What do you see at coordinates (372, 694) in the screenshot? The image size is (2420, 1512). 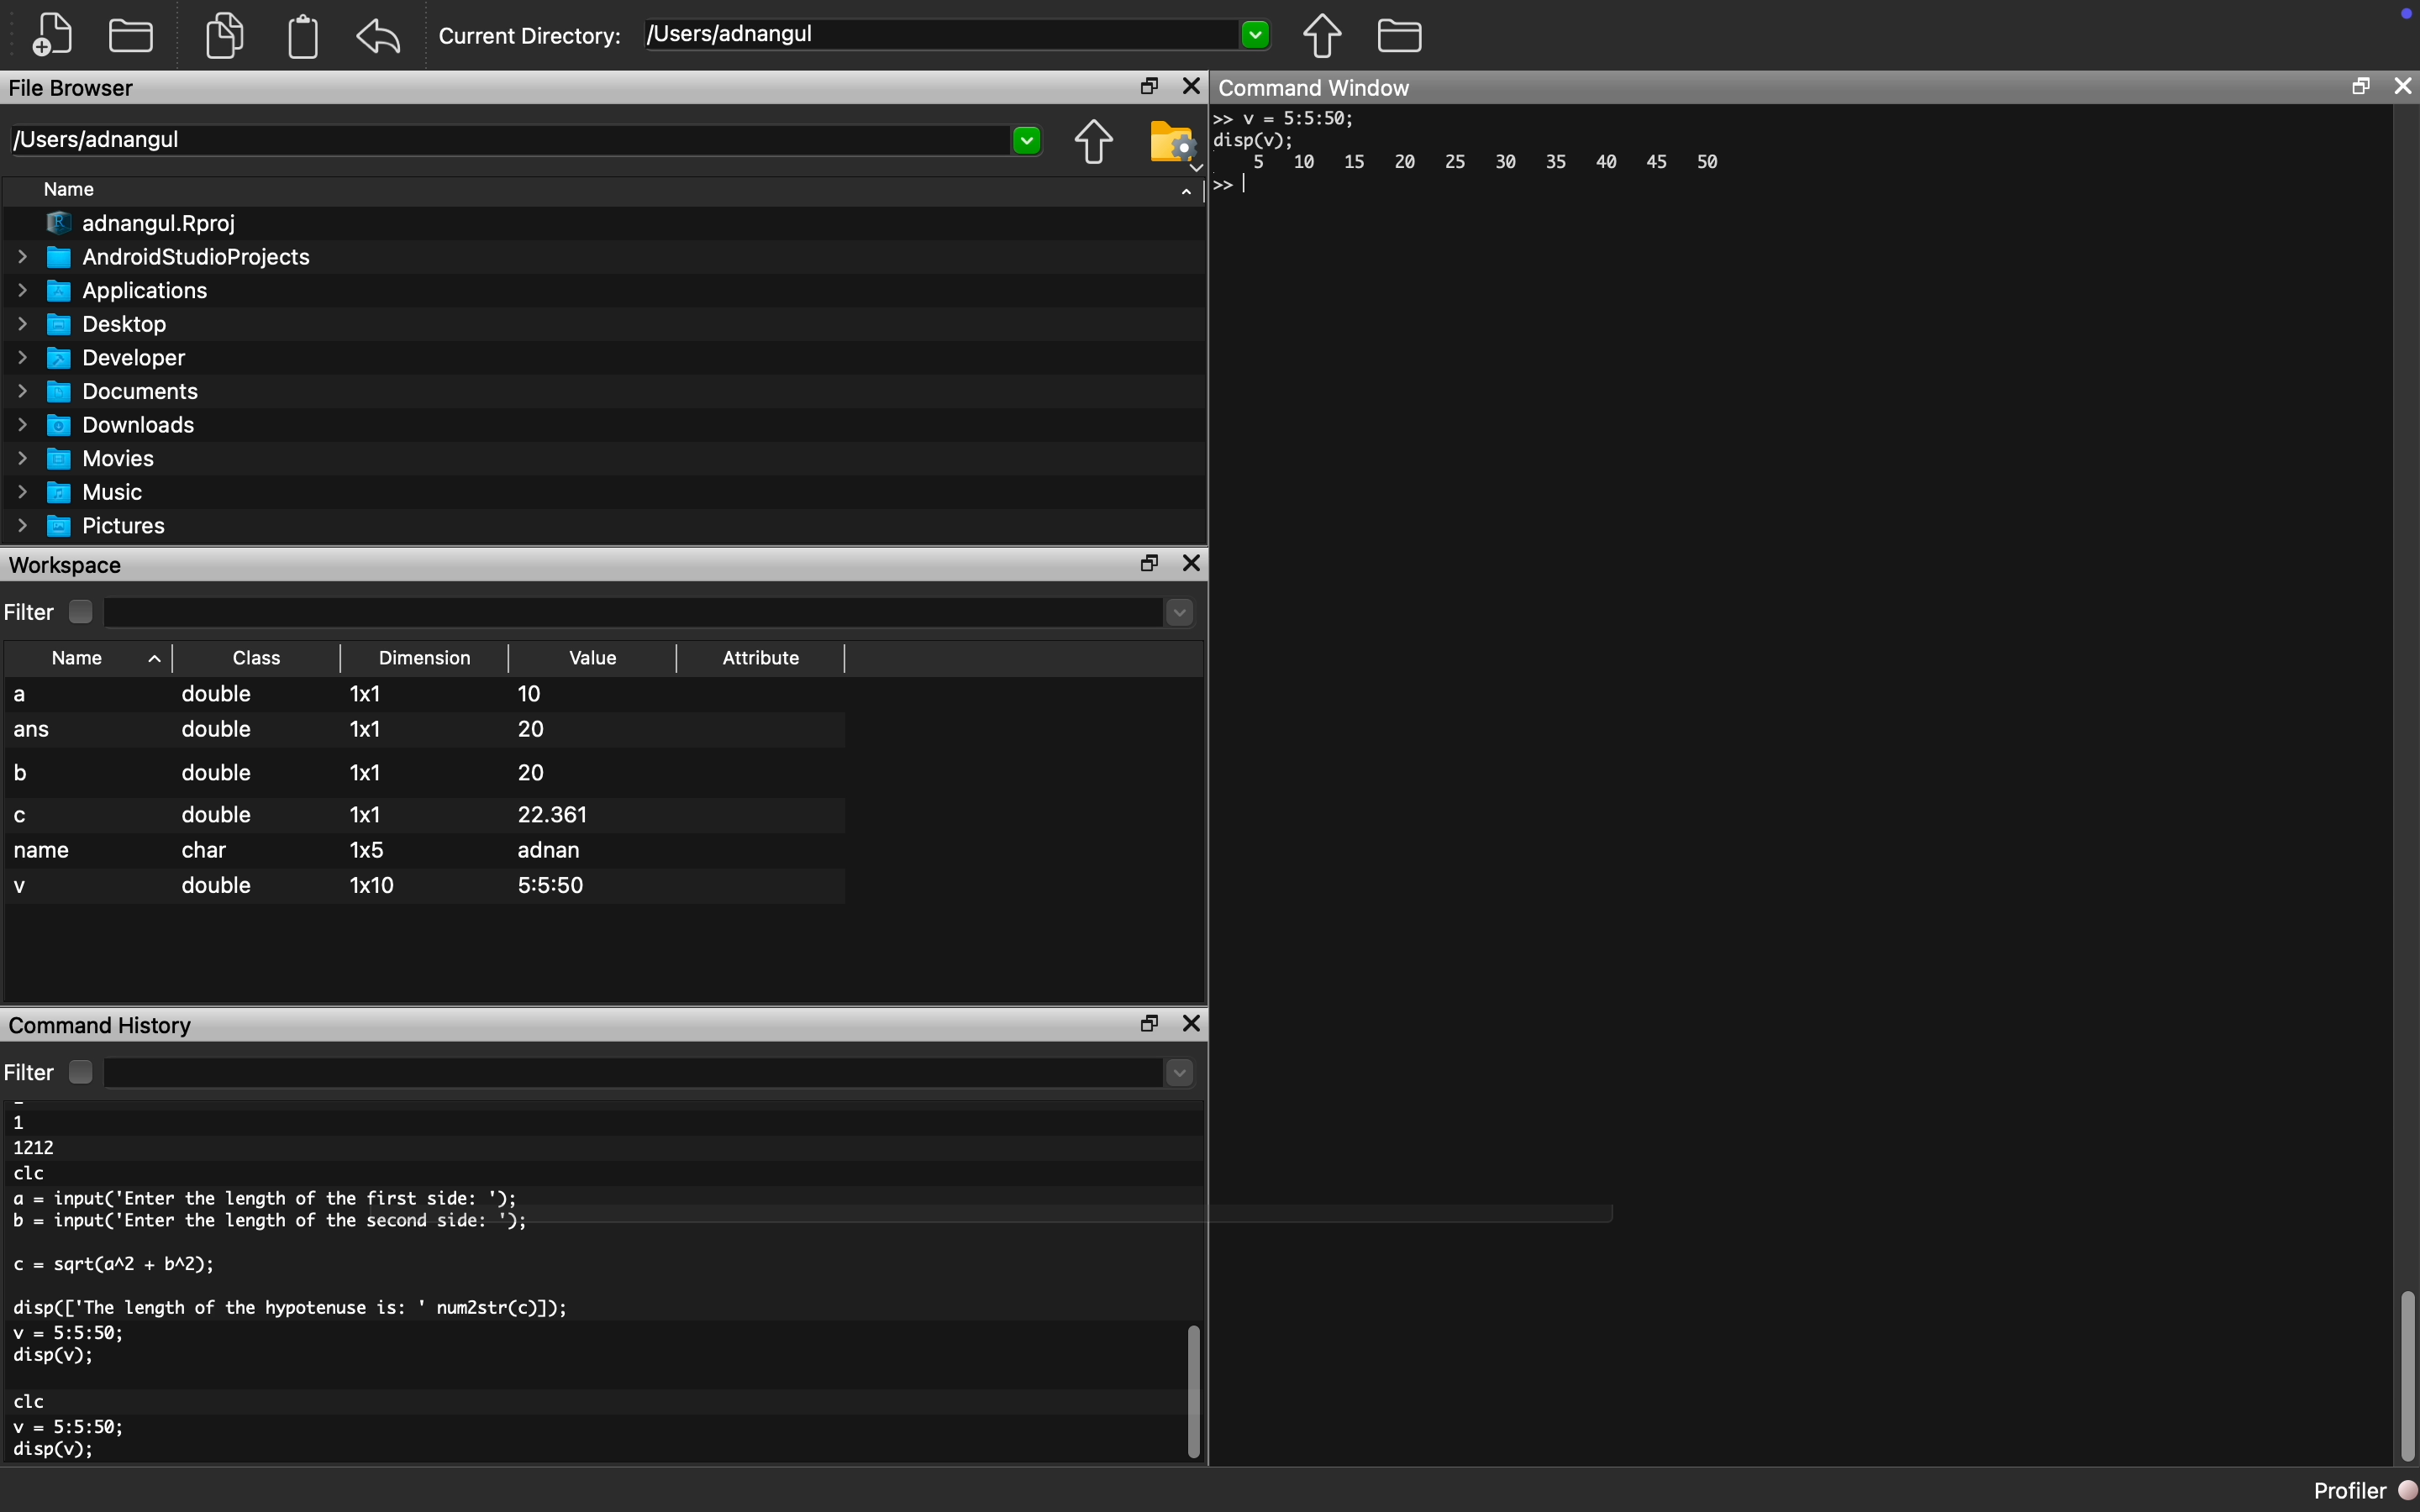 I see `1x1` at bounding box center [372, 694].